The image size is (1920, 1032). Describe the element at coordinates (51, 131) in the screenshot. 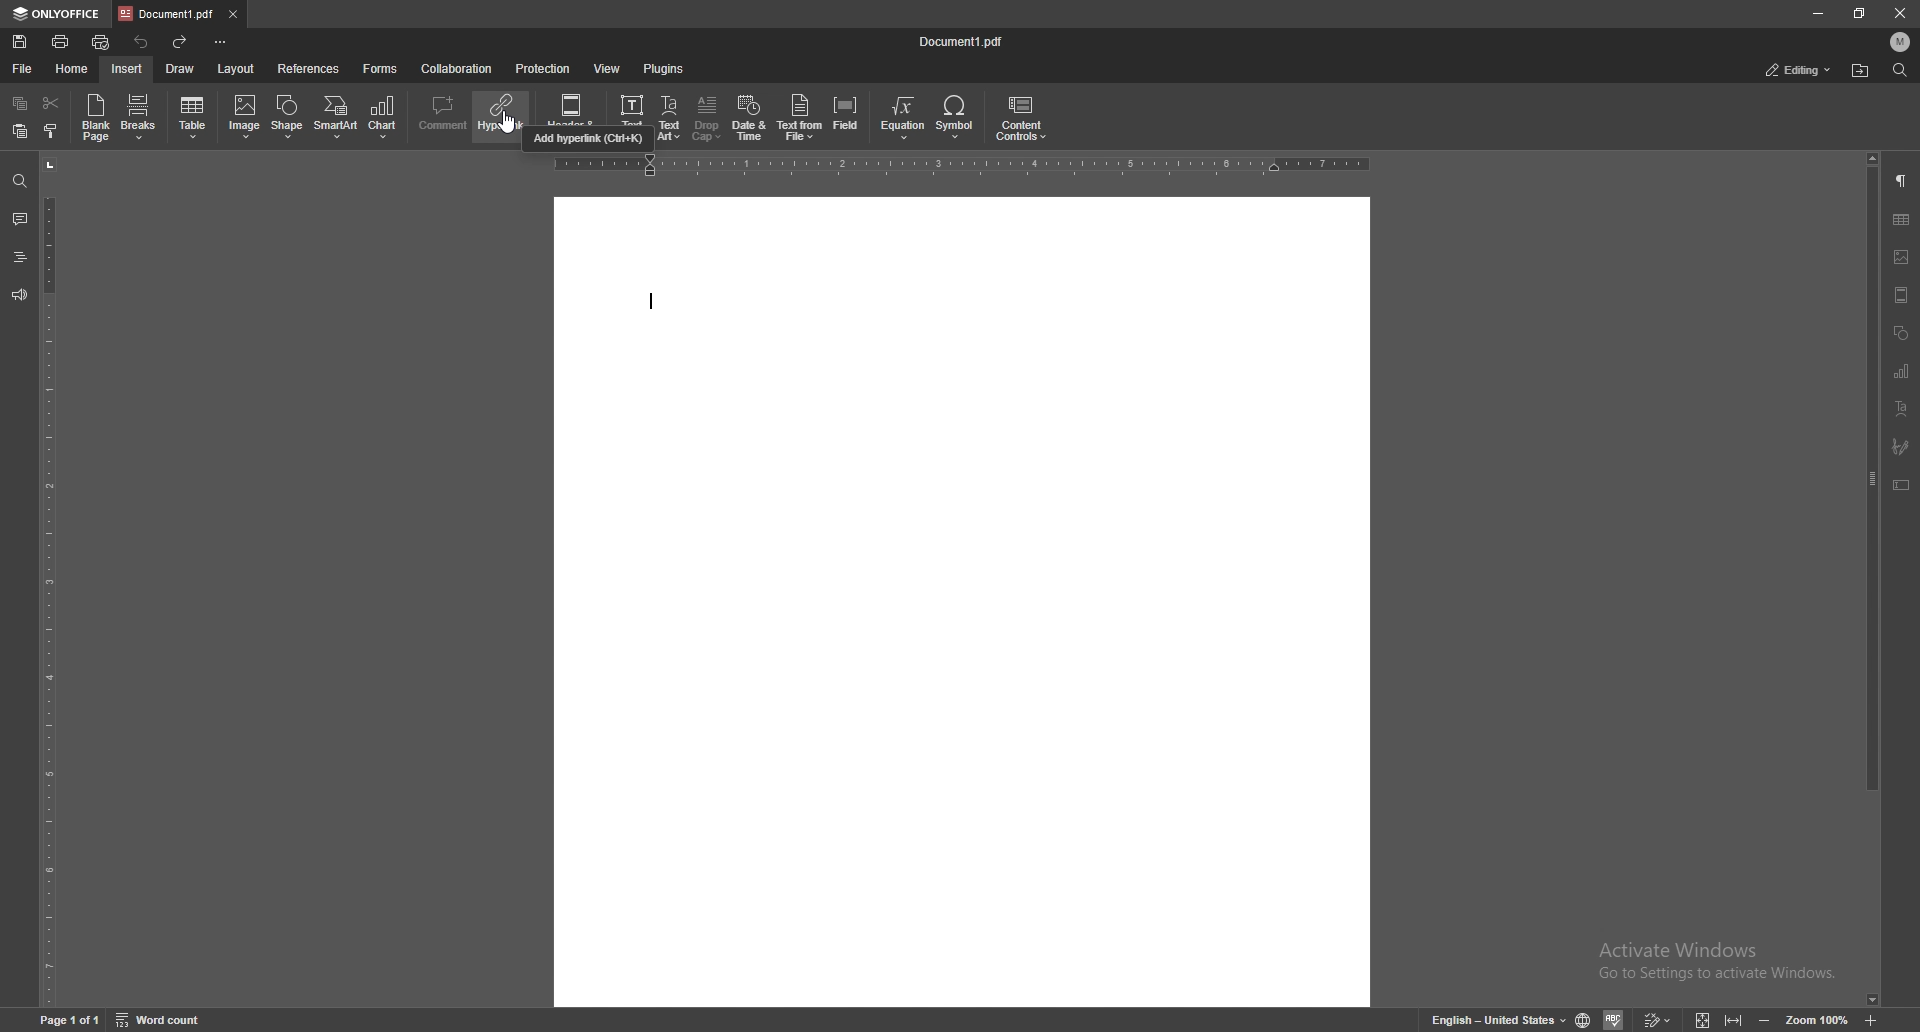

I see `copy style` at that location.